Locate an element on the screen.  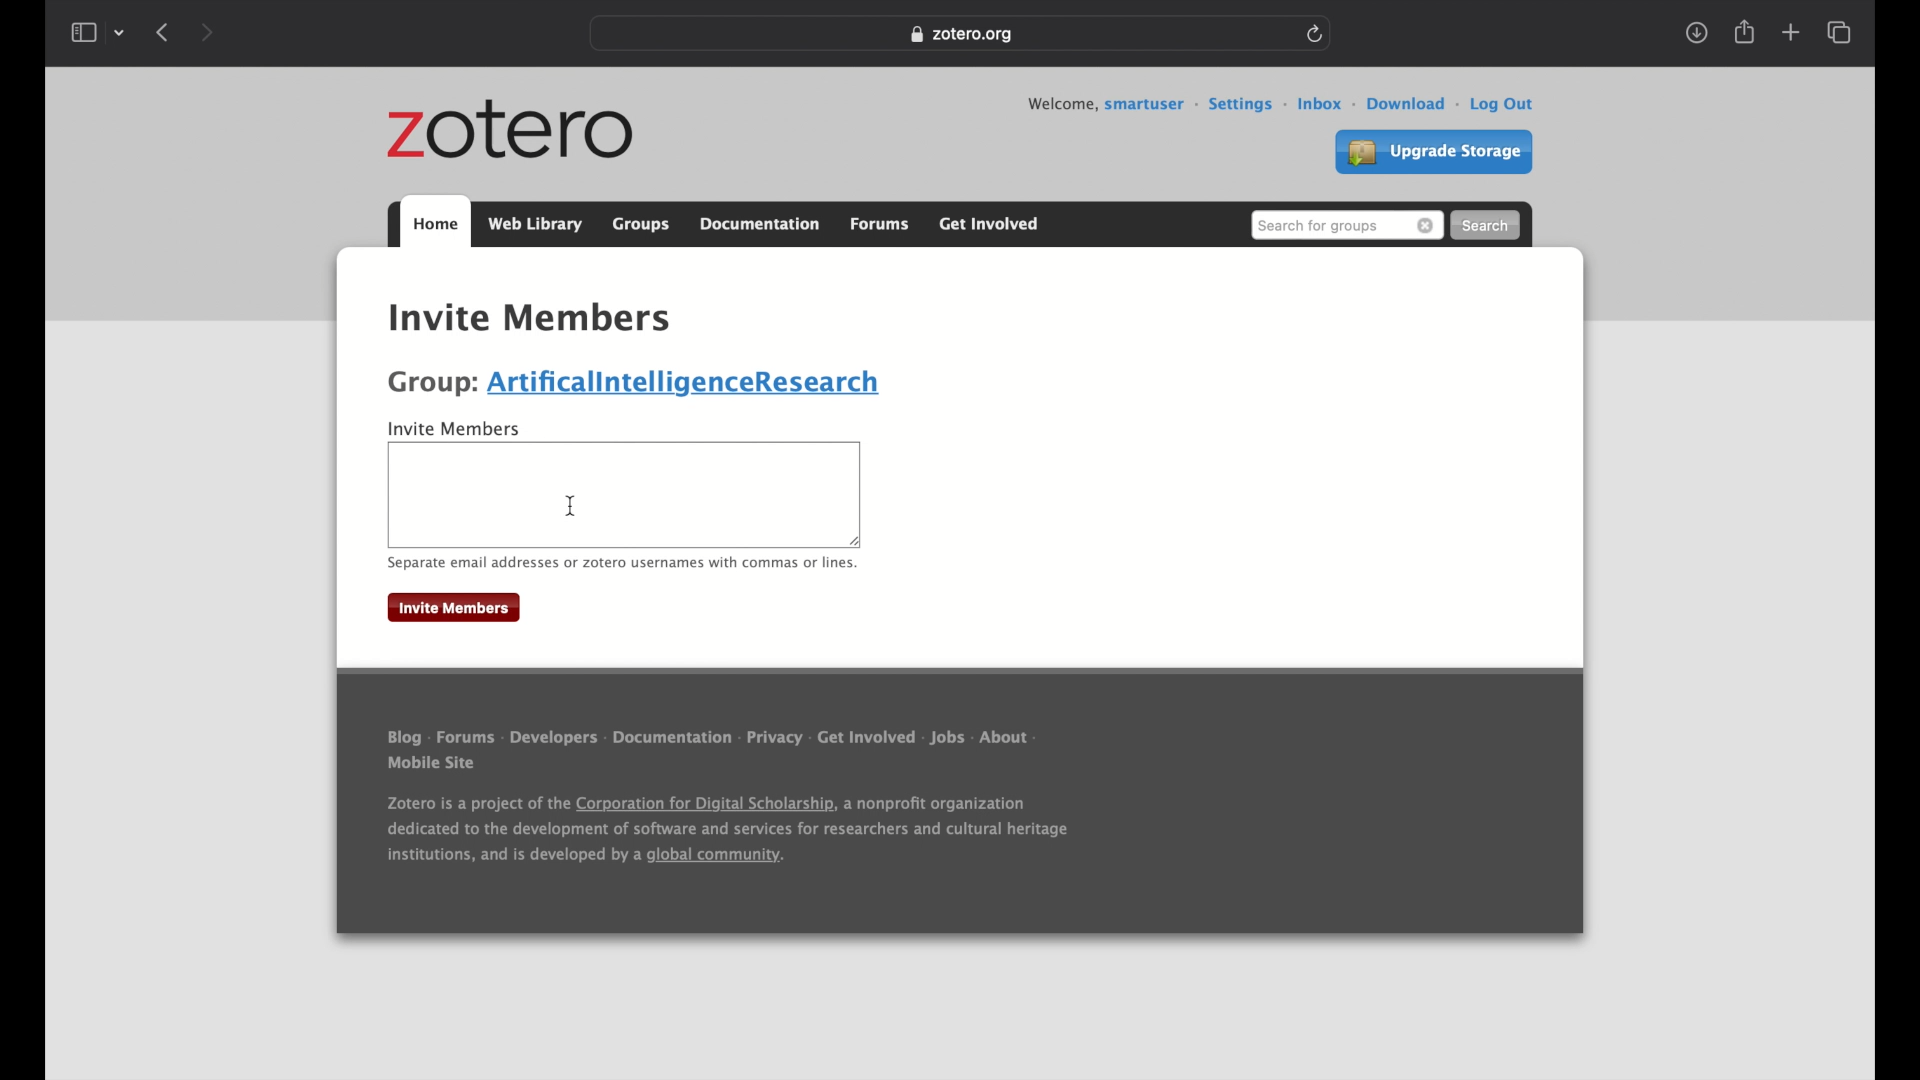
textbox boundary is located at coordinates (624, 545).